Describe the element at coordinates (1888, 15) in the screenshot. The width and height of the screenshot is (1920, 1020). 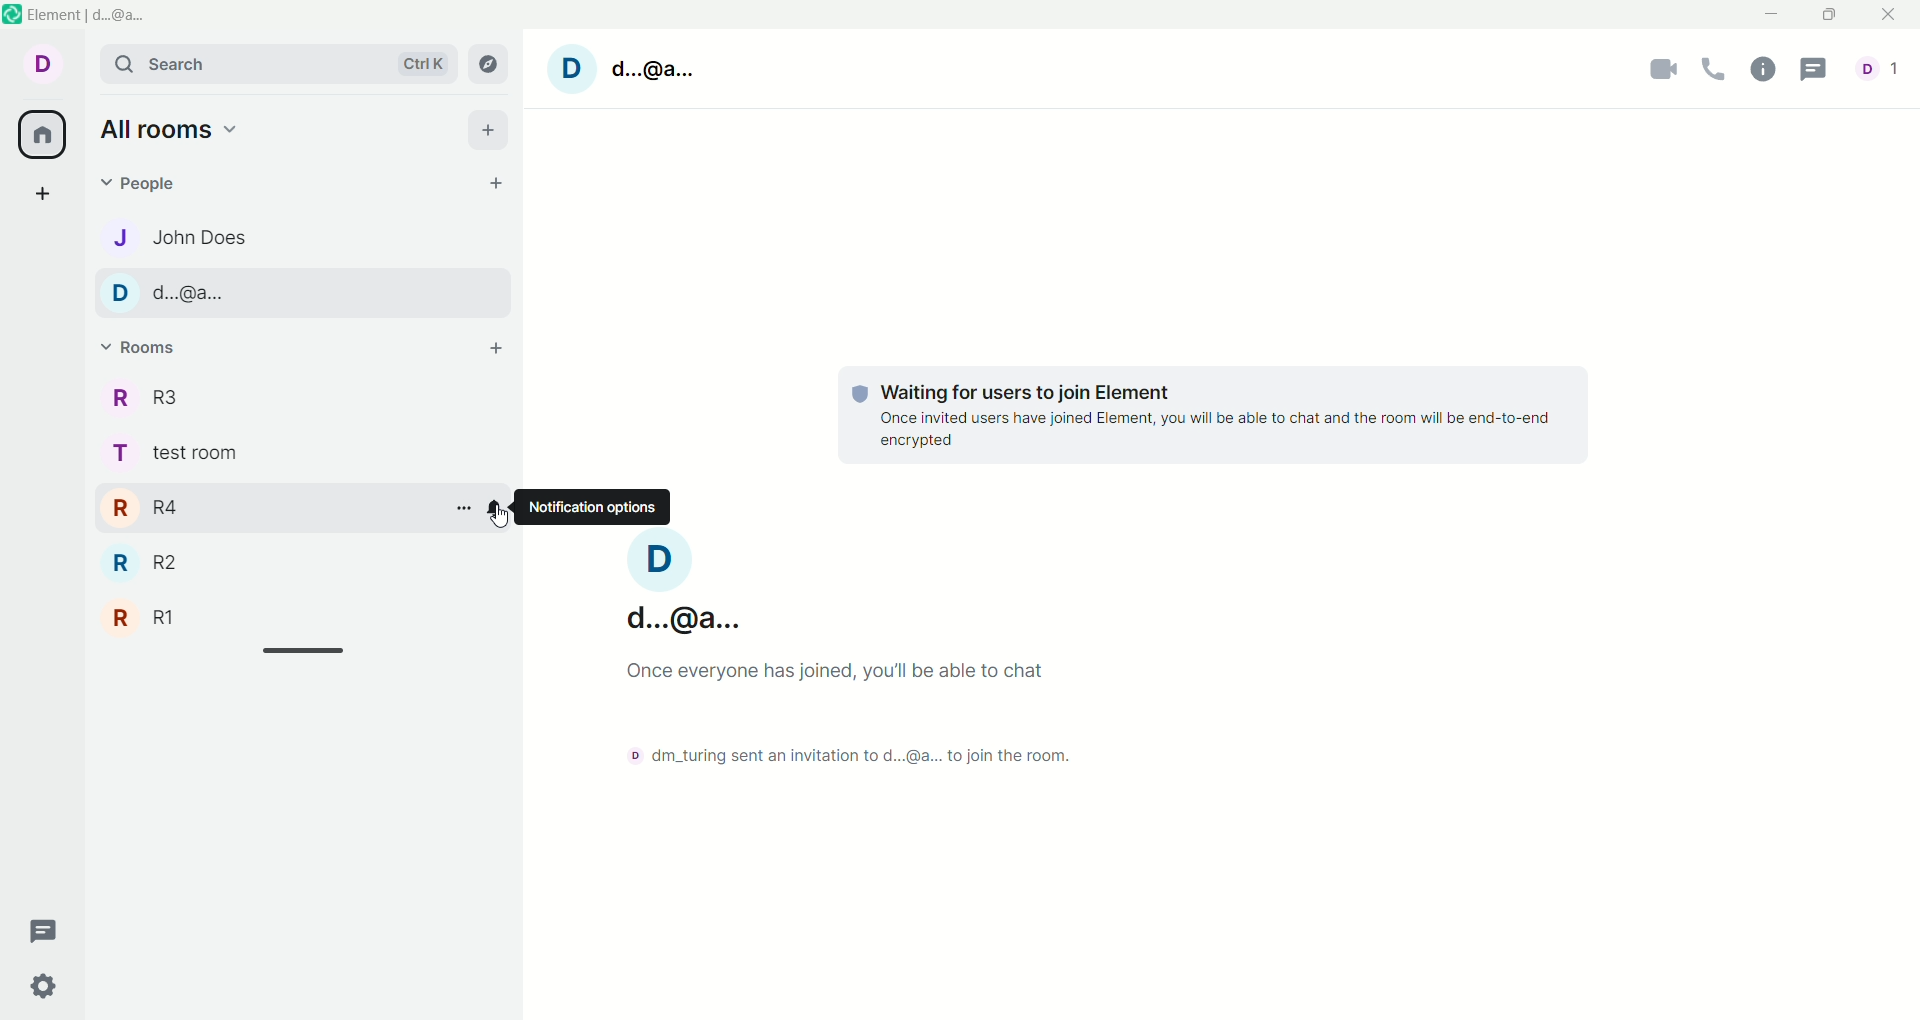
I see `close` at that location.